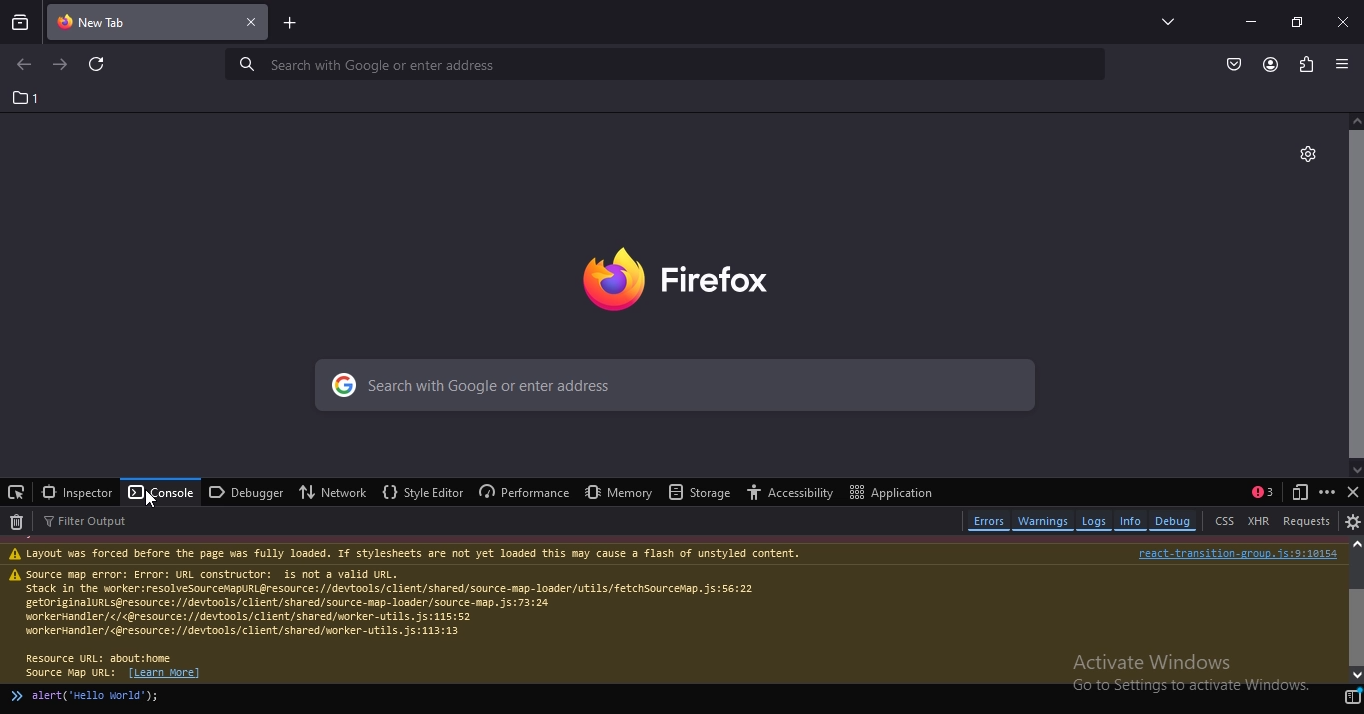 This screenshot has height=714, width=1364. Describe the element at coordinates (16, 493) in the screenshot. I see `pick an element from the page` at that location.